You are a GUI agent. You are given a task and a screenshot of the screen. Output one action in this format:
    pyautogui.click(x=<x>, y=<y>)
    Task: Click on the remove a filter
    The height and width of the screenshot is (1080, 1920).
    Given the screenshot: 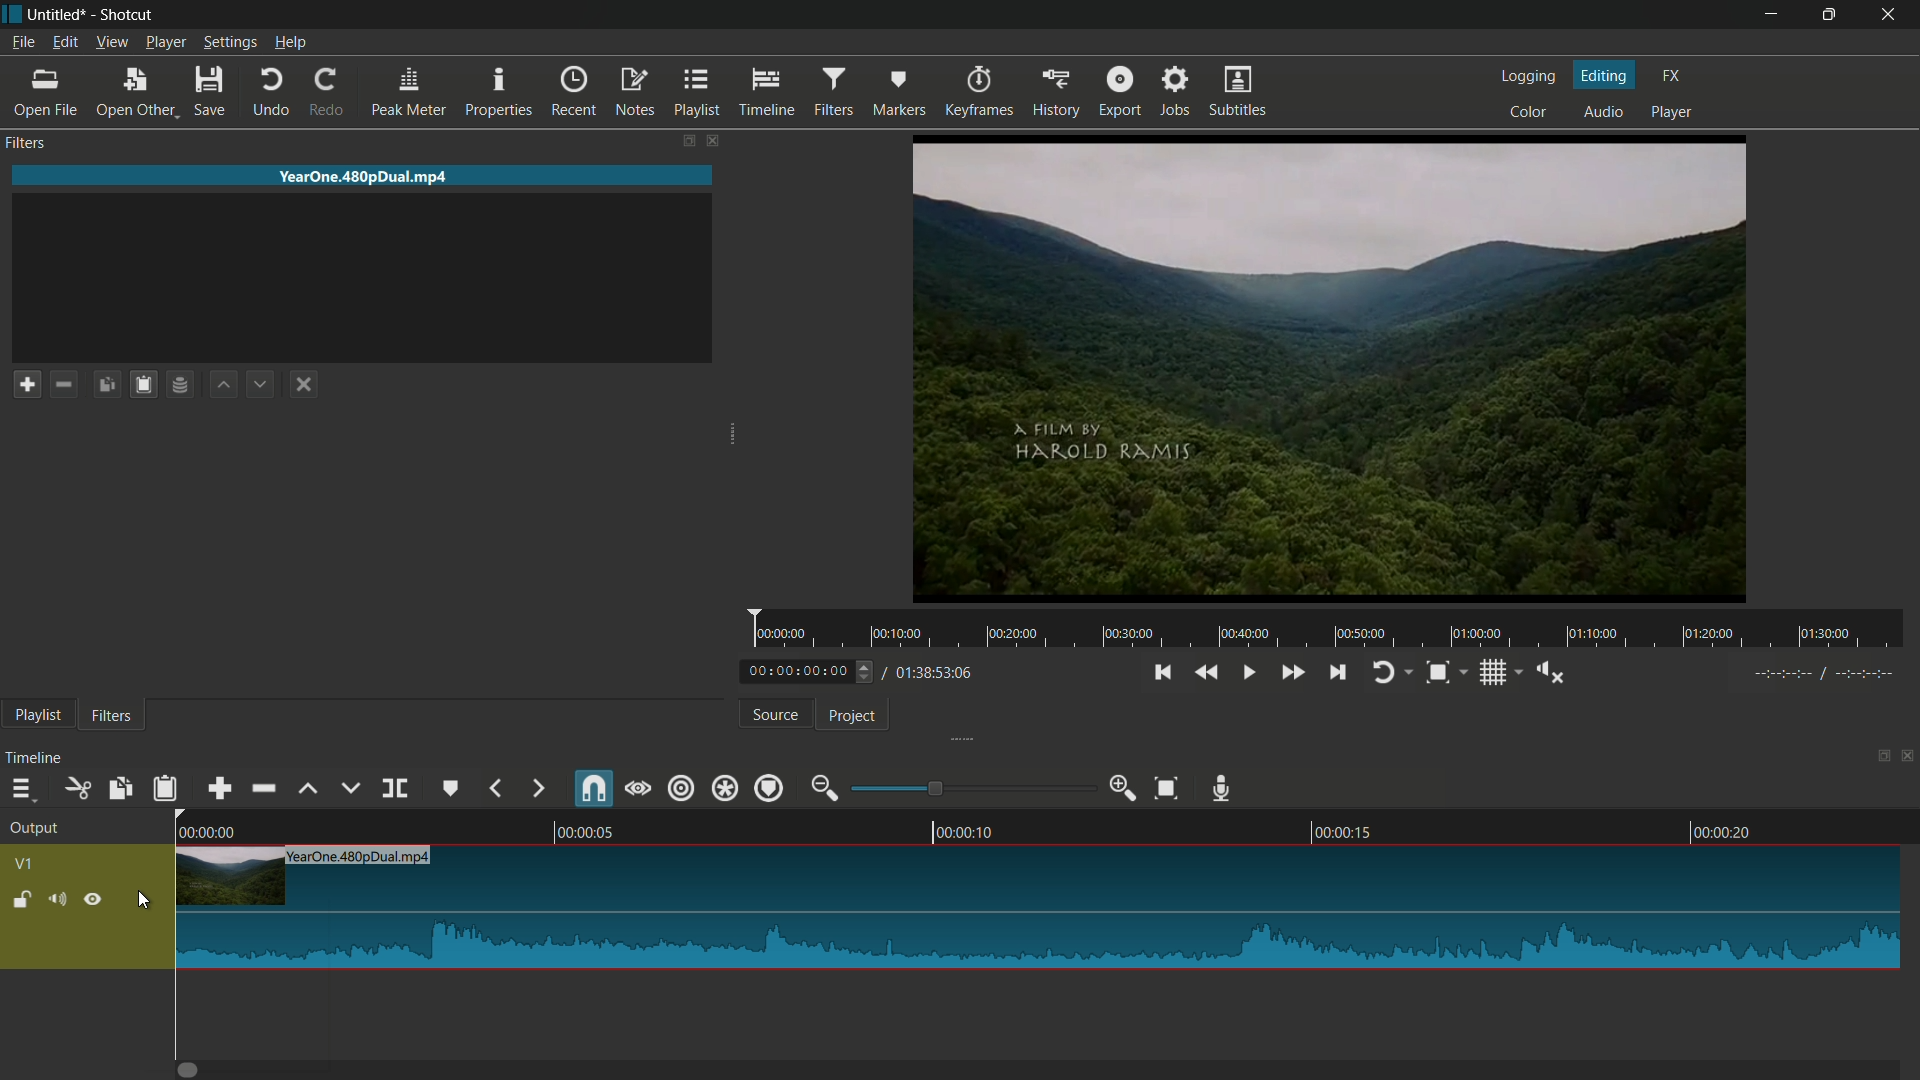 What is the action you would take?
    pyautogui.click(x=64, y=384)
    